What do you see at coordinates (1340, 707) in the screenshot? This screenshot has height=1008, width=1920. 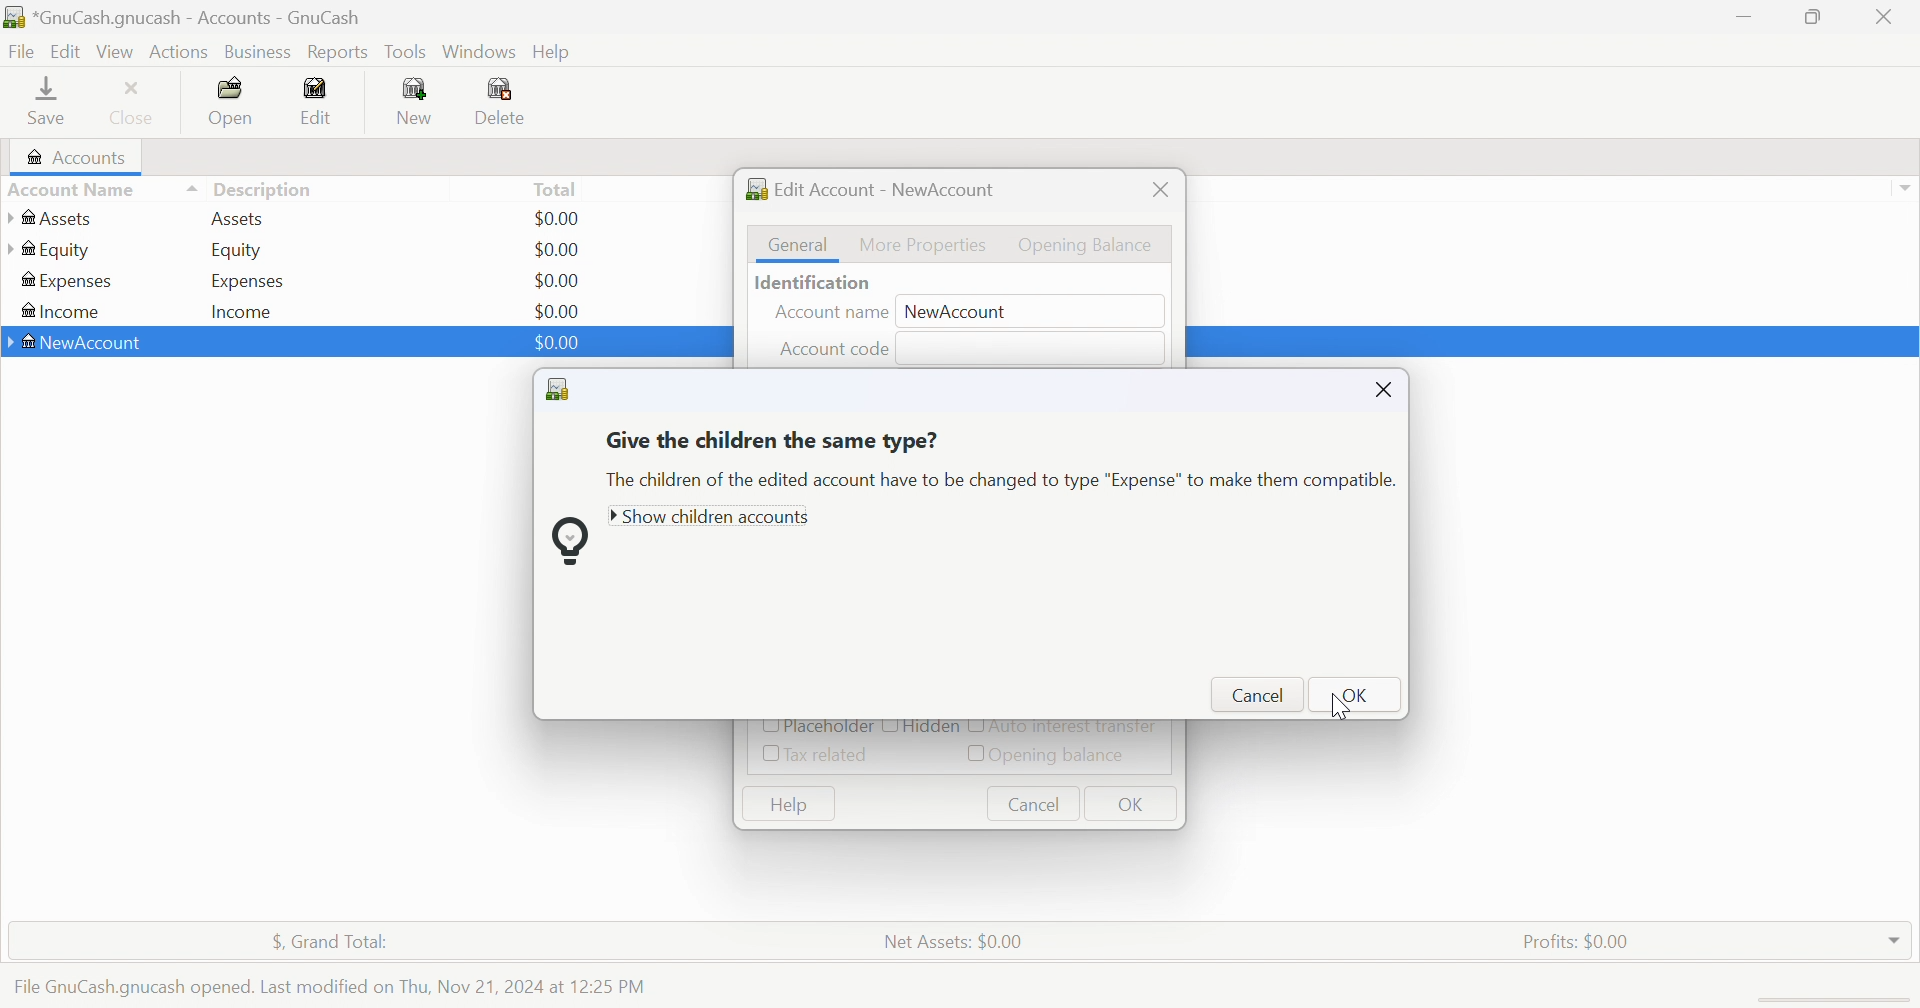 I see `Cursor` at bounding box center [1340, 707].